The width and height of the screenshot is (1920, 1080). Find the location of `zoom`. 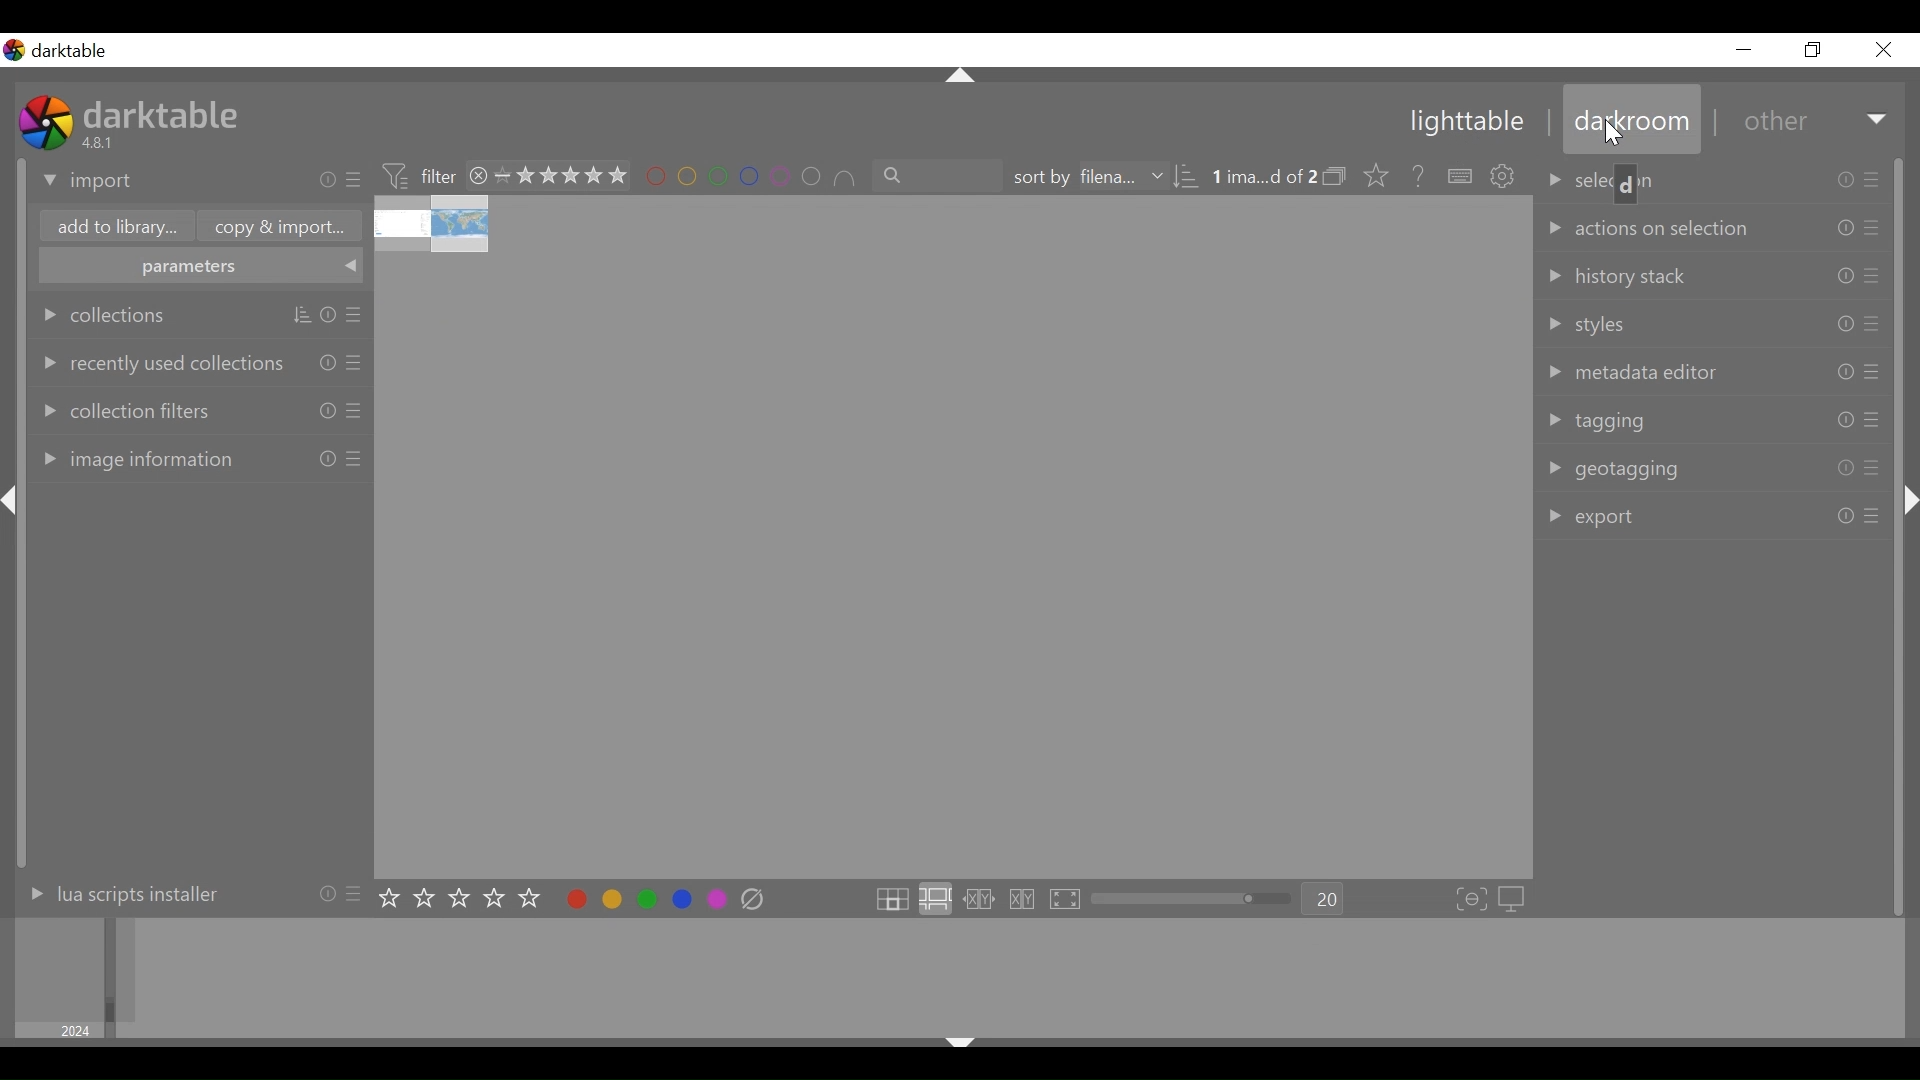

zoom is located at coordinates (1196, 901).